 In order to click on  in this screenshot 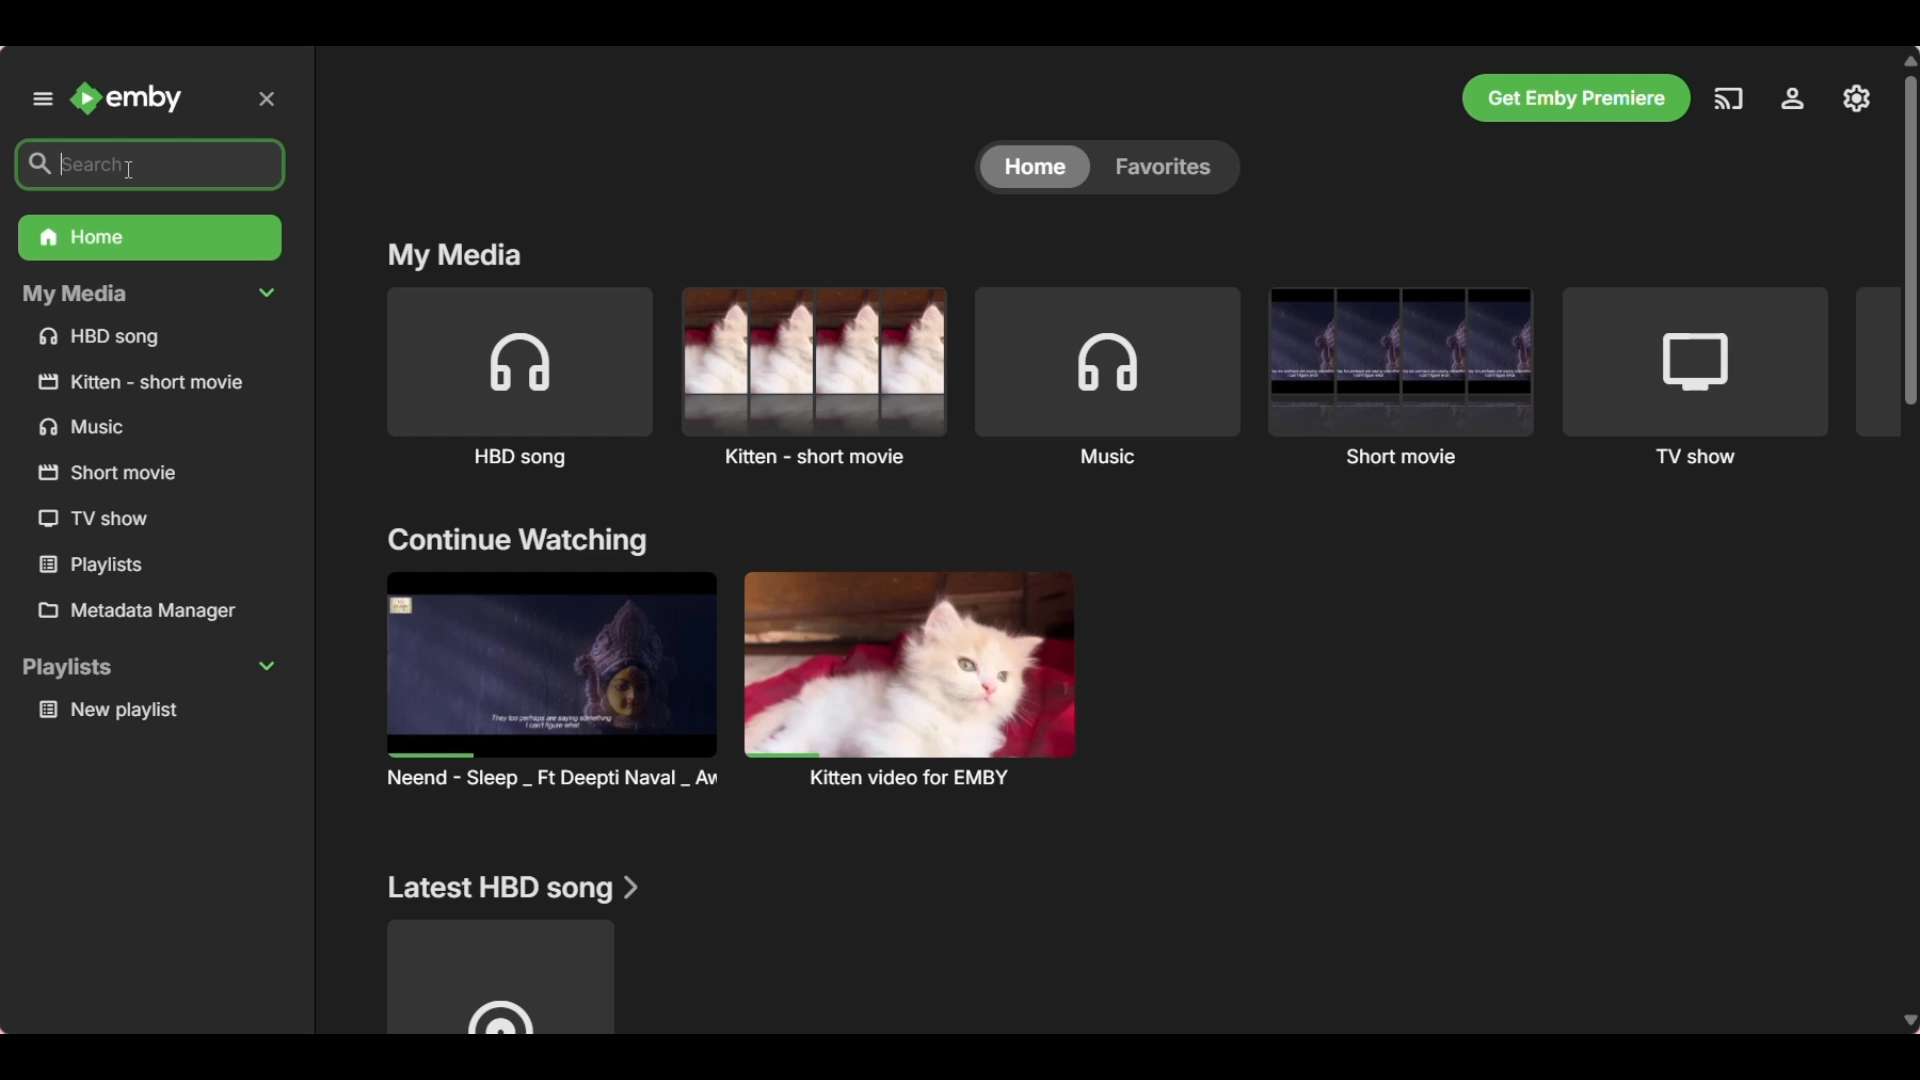, I will do `click(917, 685)`.